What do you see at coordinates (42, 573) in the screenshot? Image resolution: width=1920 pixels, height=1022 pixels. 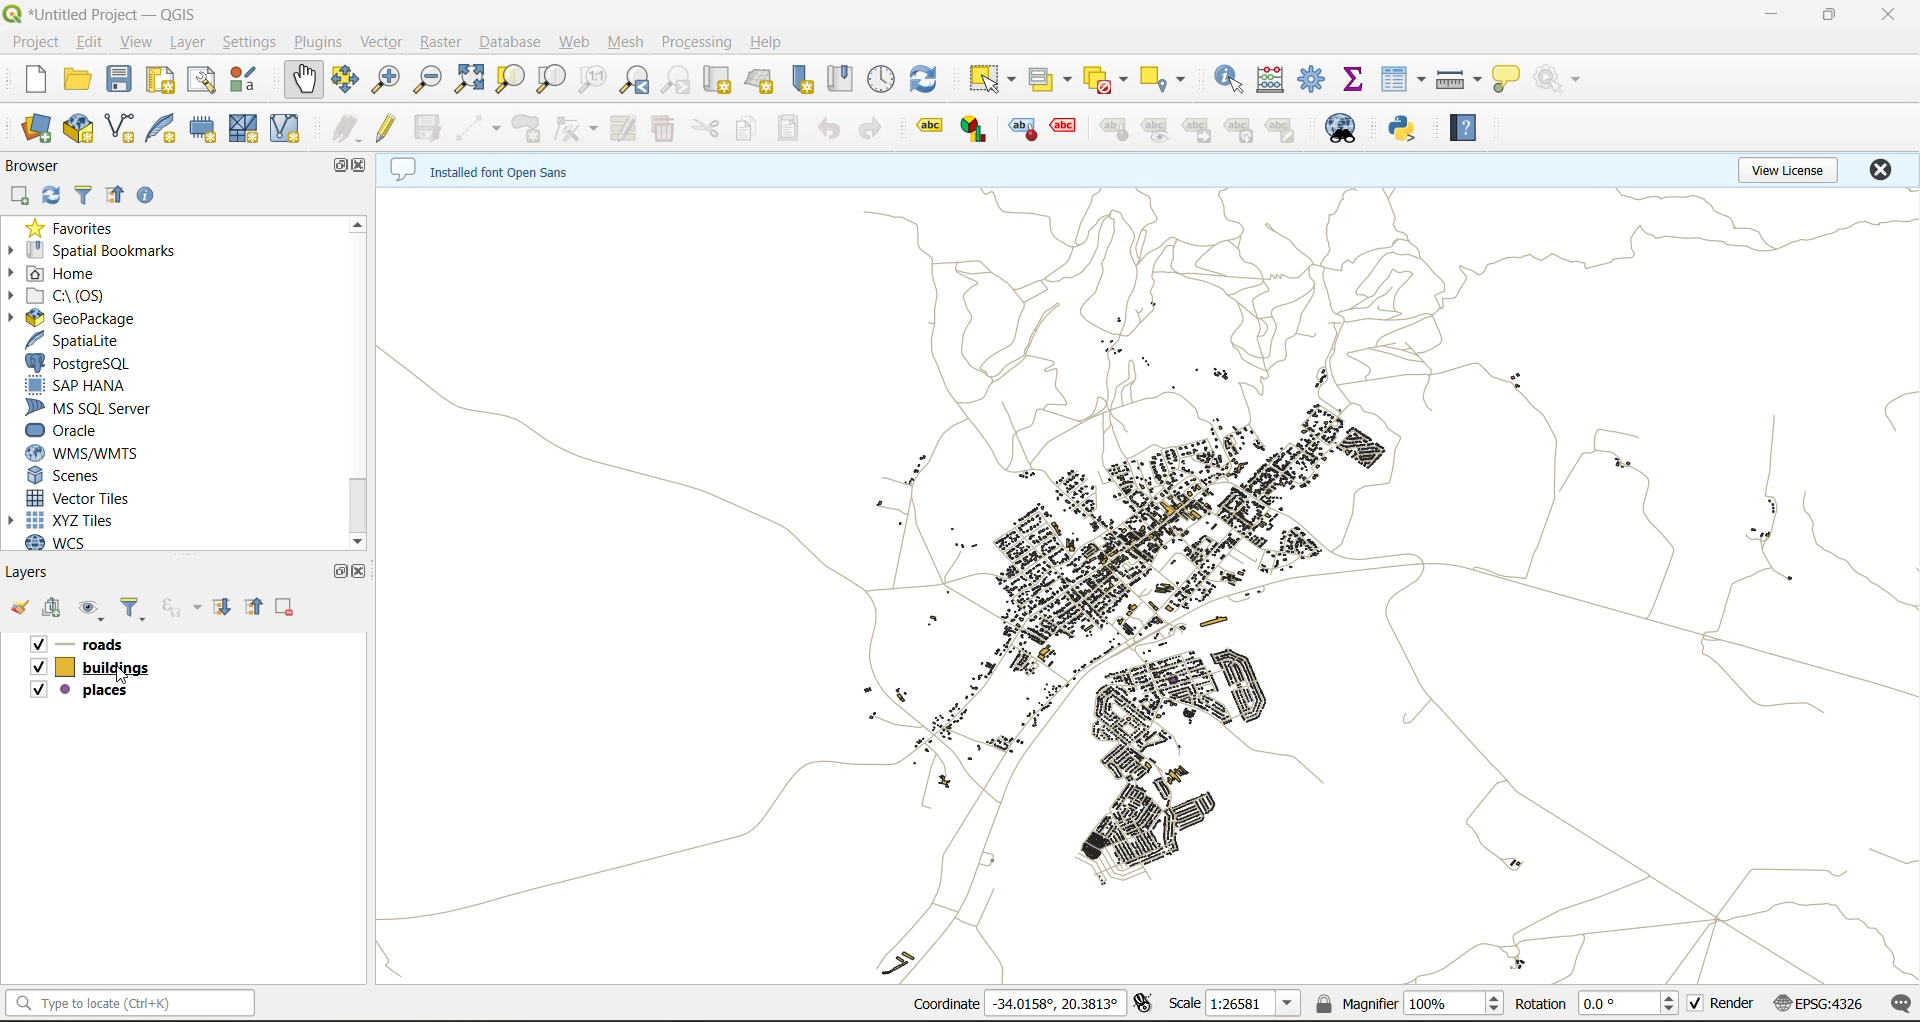 I see `layers` at bounding box center [42, 573].